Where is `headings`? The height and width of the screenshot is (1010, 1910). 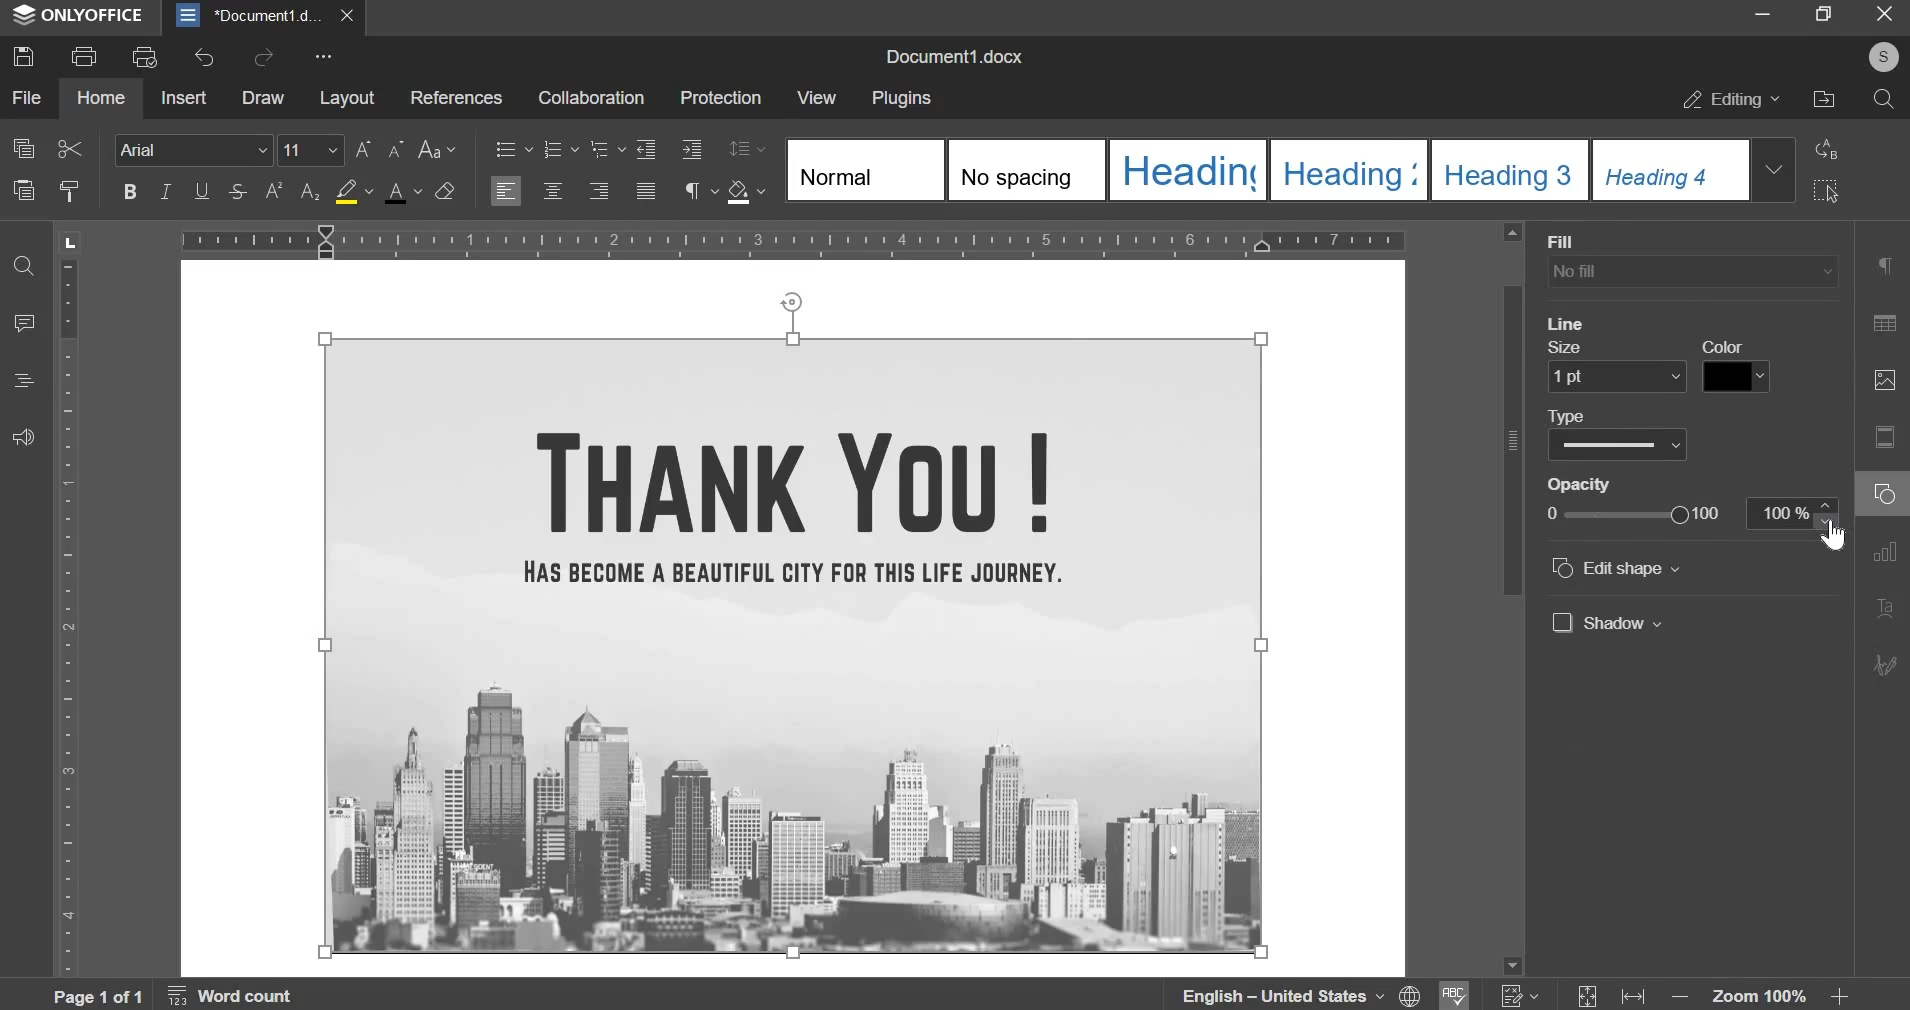
headings is located at coordinates (20, 382).